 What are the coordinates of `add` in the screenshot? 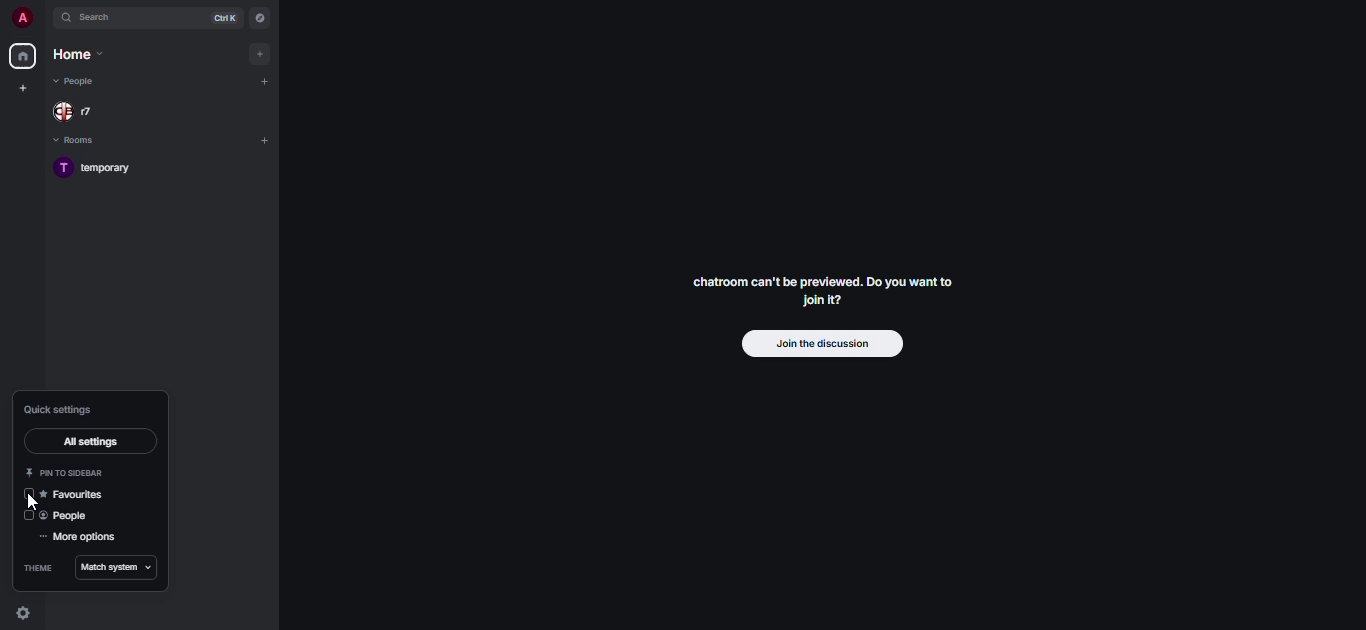 It's located at (259, 53).